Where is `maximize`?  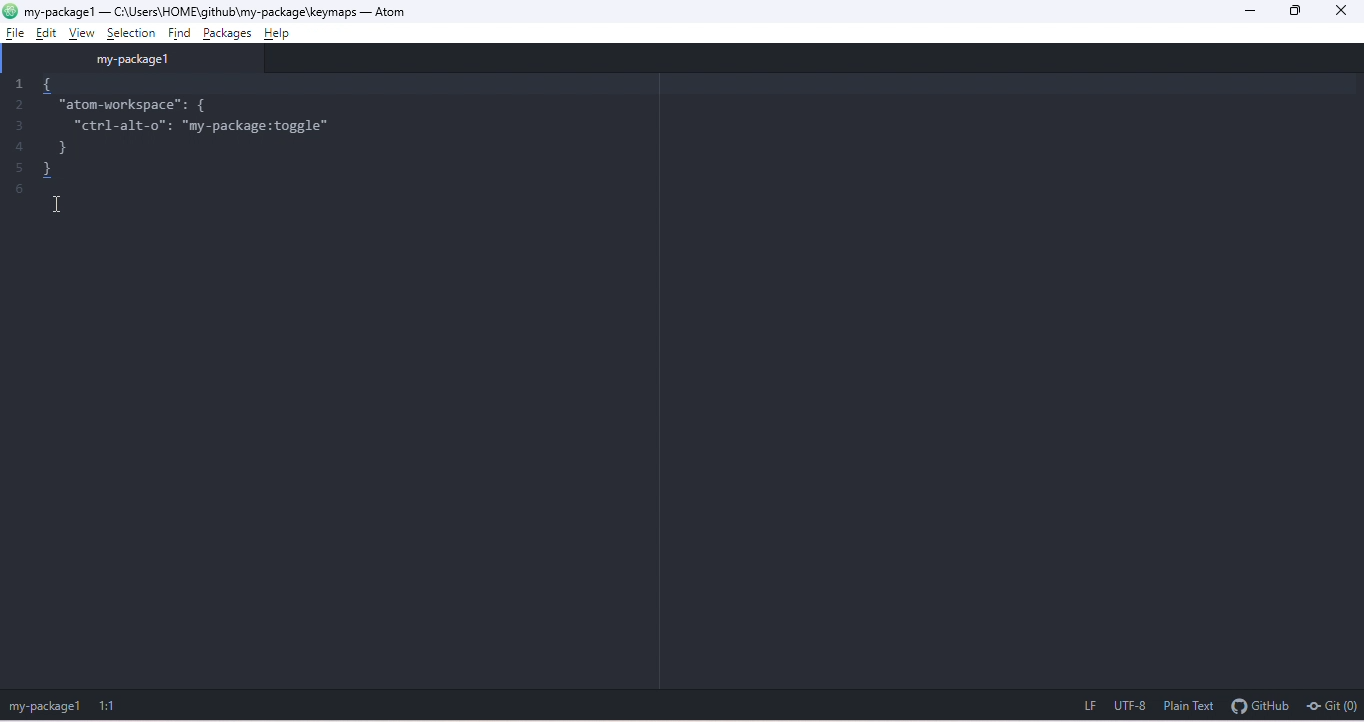
maximize is located at coordinates (1299, 14).